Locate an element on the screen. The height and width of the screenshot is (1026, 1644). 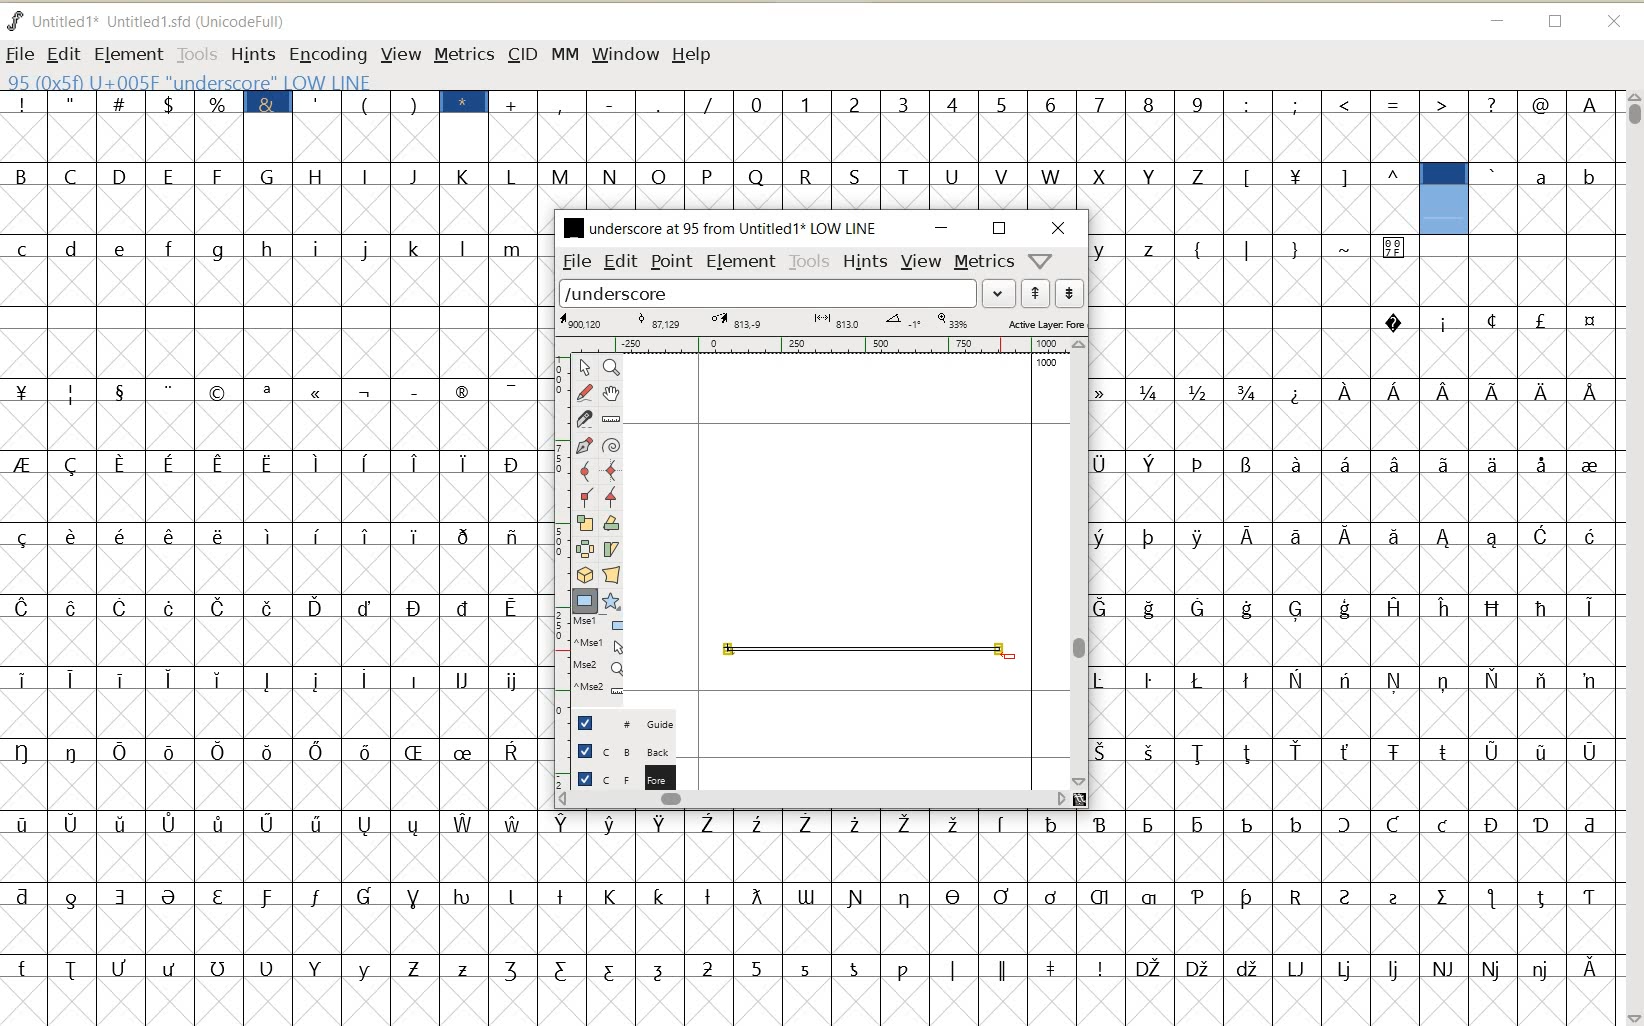
help/window is located at coordinates (1039, 261).